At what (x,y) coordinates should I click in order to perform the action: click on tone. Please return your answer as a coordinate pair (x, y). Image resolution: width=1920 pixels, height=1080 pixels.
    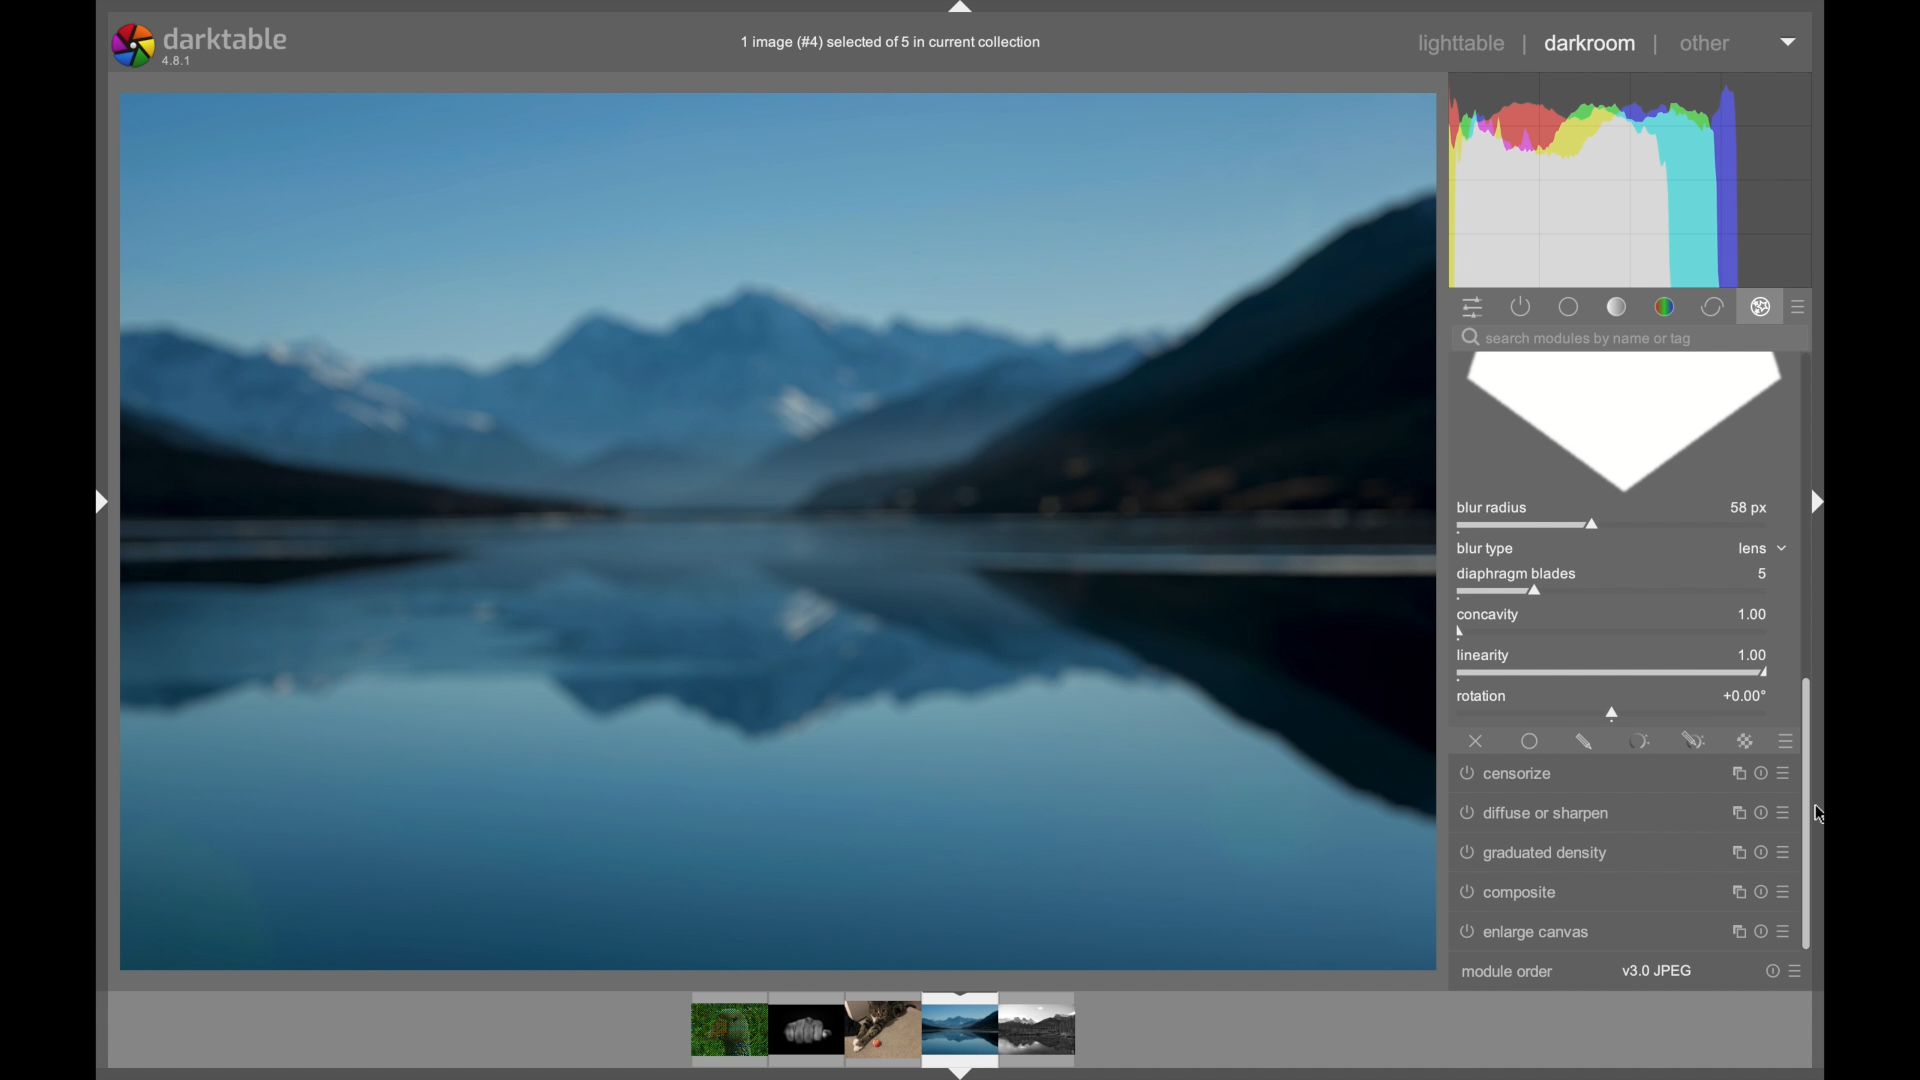
    Looking at the image, I should click on (1616, 306).